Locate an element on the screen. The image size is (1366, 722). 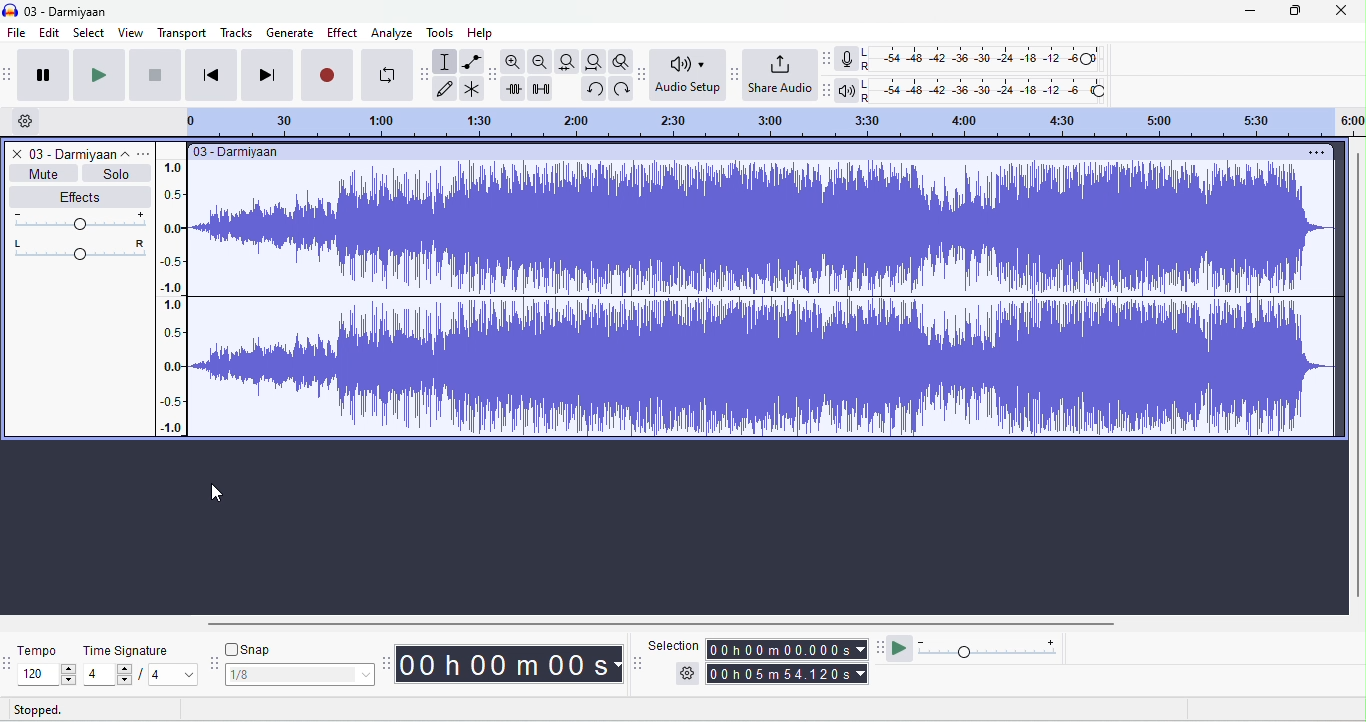
time is located at coordinates (511, 665).